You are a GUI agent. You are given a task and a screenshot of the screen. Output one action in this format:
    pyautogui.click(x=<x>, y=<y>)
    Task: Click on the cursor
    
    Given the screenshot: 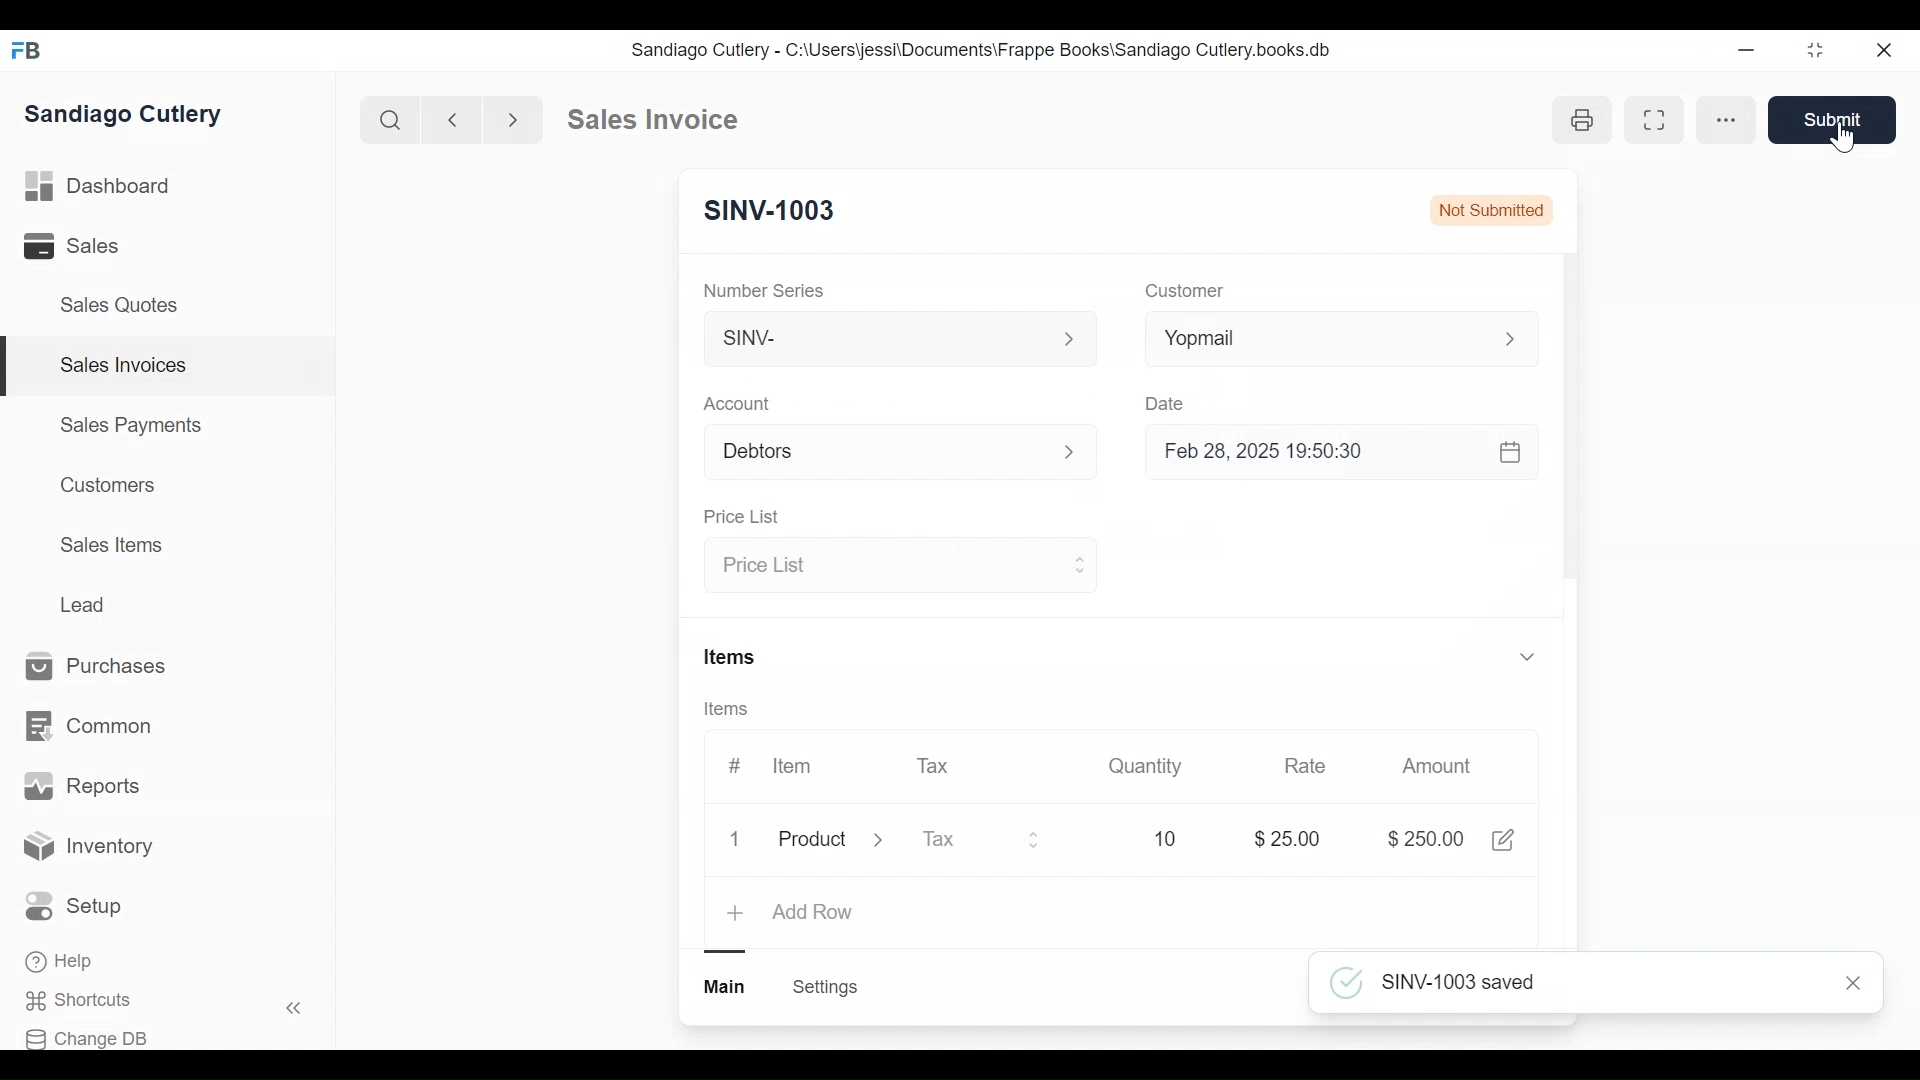 What is the action you would take?
    pyautogui.click(x=1844, y=140)
    